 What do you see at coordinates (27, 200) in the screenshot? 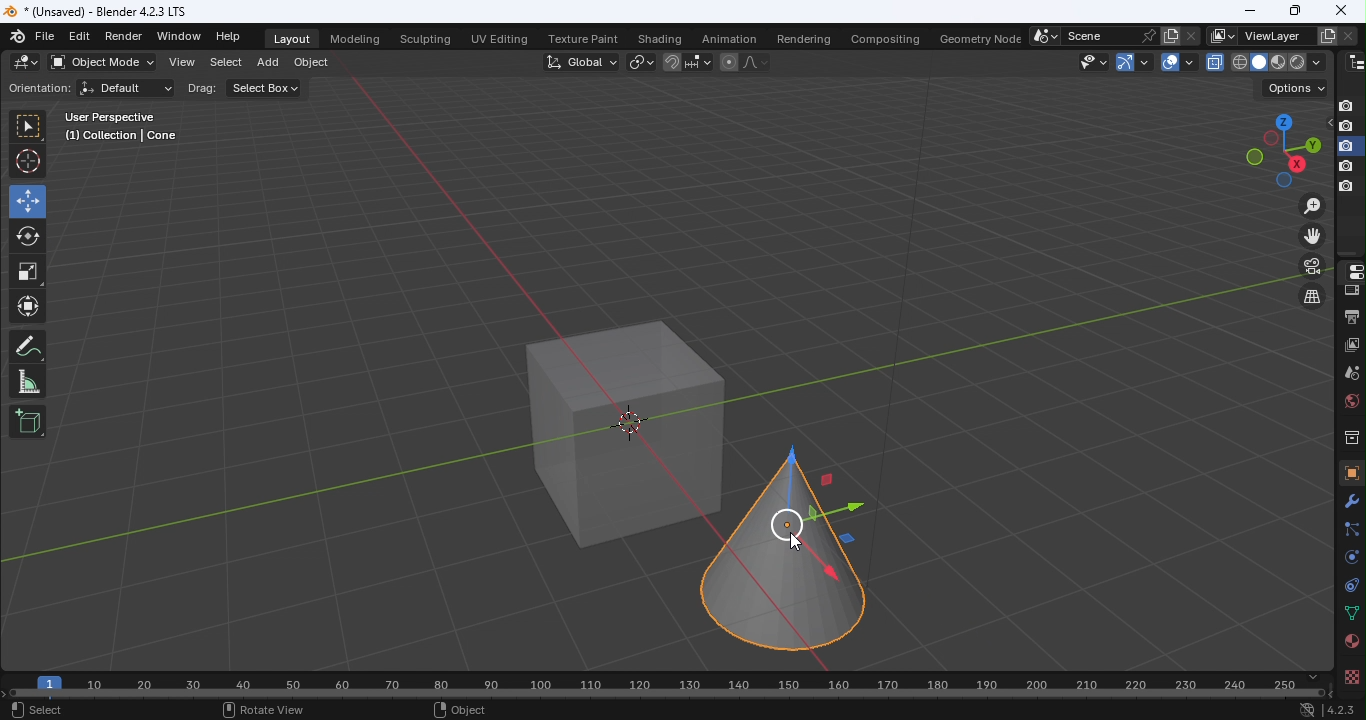
I see `Move` at bounding box center [27, 200].